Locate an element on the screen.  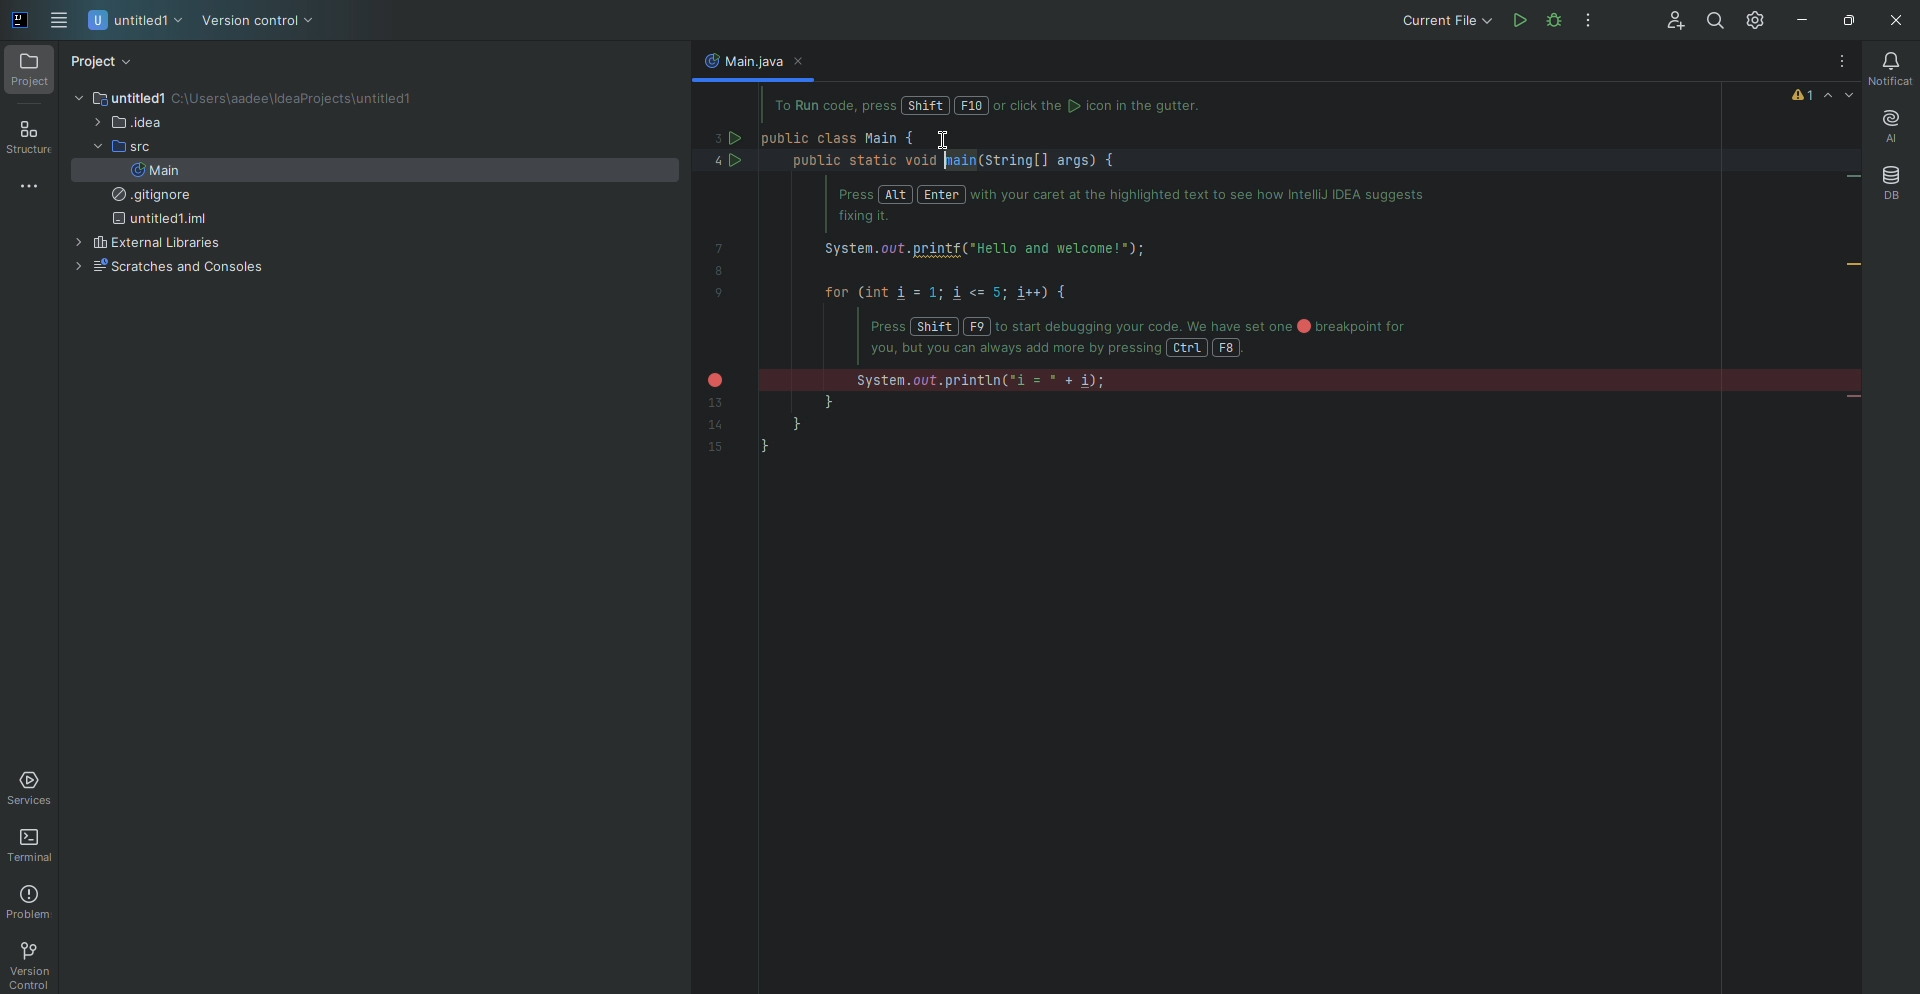
Structure is located at coordinates (29, 139).